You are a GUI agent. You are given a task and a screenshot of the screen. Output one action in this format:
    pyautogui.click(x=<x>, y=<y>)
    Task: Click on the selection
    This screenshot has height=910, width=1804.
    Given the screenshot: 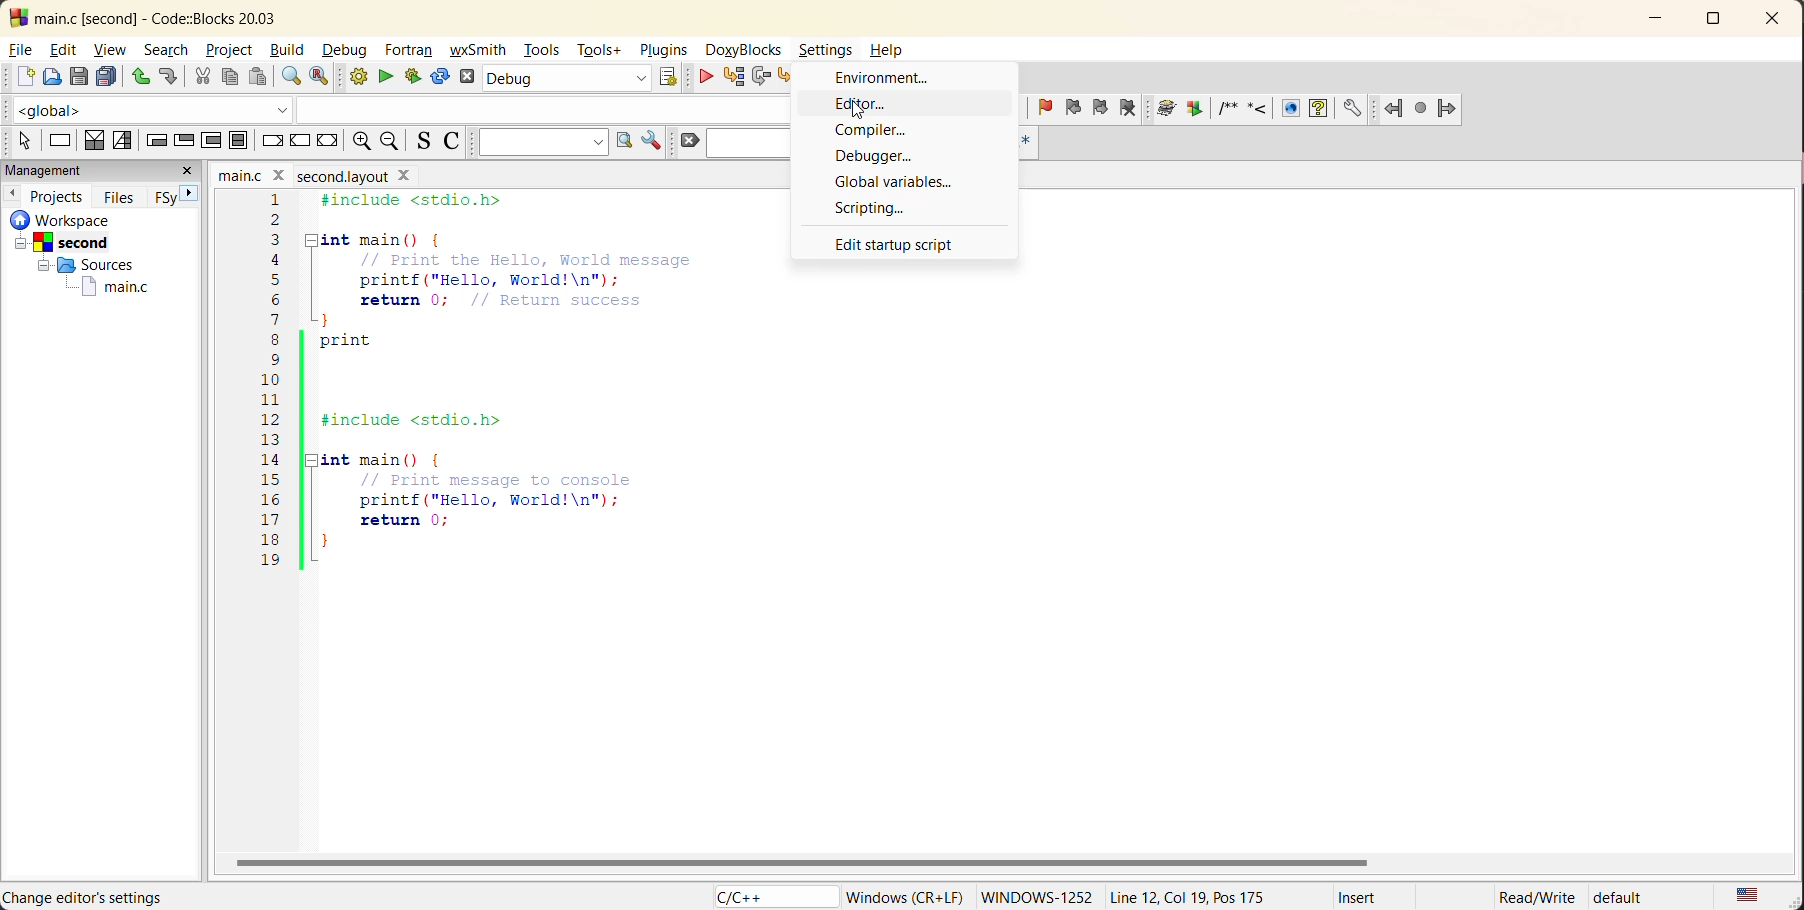 What is the action you would take?
    pyautogui.click(x=122, y=142)
    